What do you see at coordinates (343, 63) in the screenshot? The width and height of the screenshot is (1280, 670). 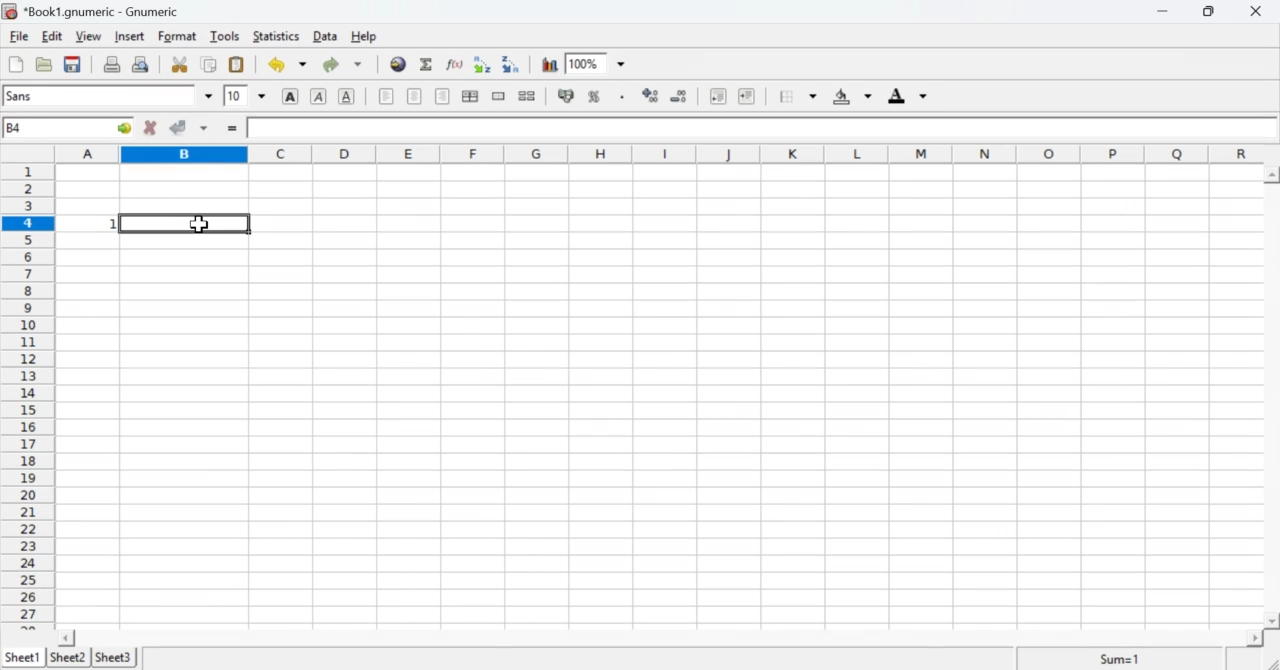 I see `Redo` at bounding box center [343, 63].